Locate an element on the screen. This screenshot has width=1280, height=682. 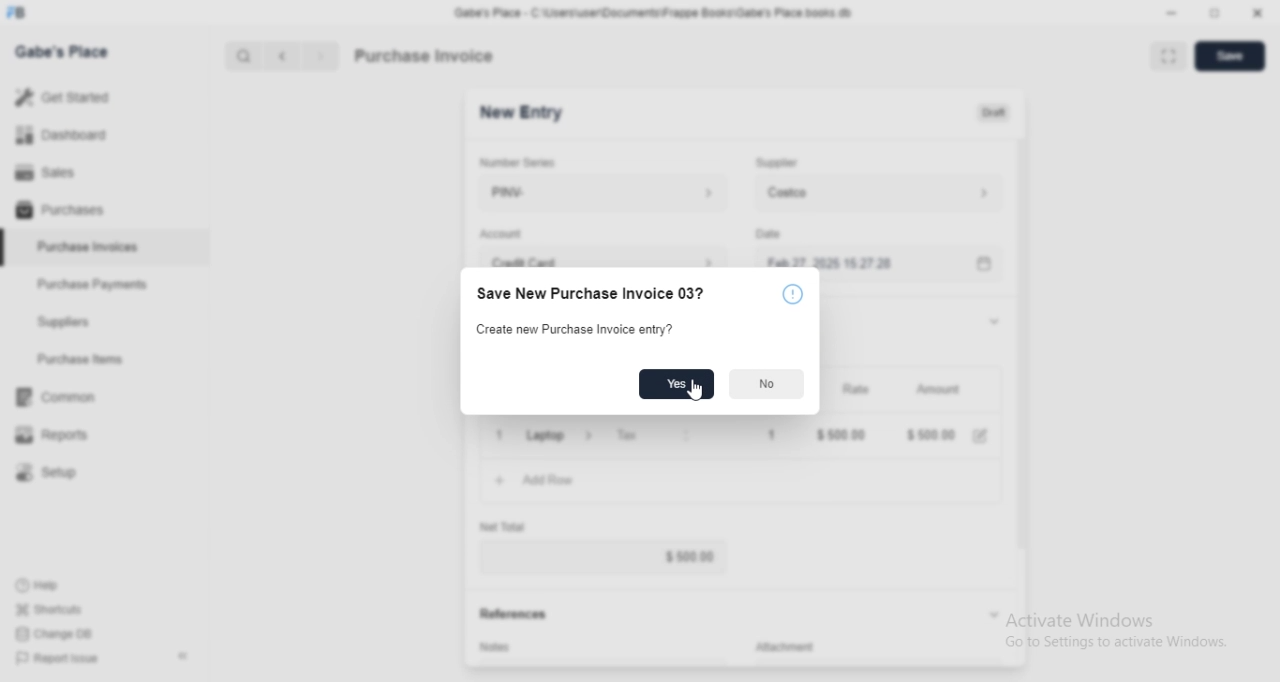
No is located at coordinates (767, 384).